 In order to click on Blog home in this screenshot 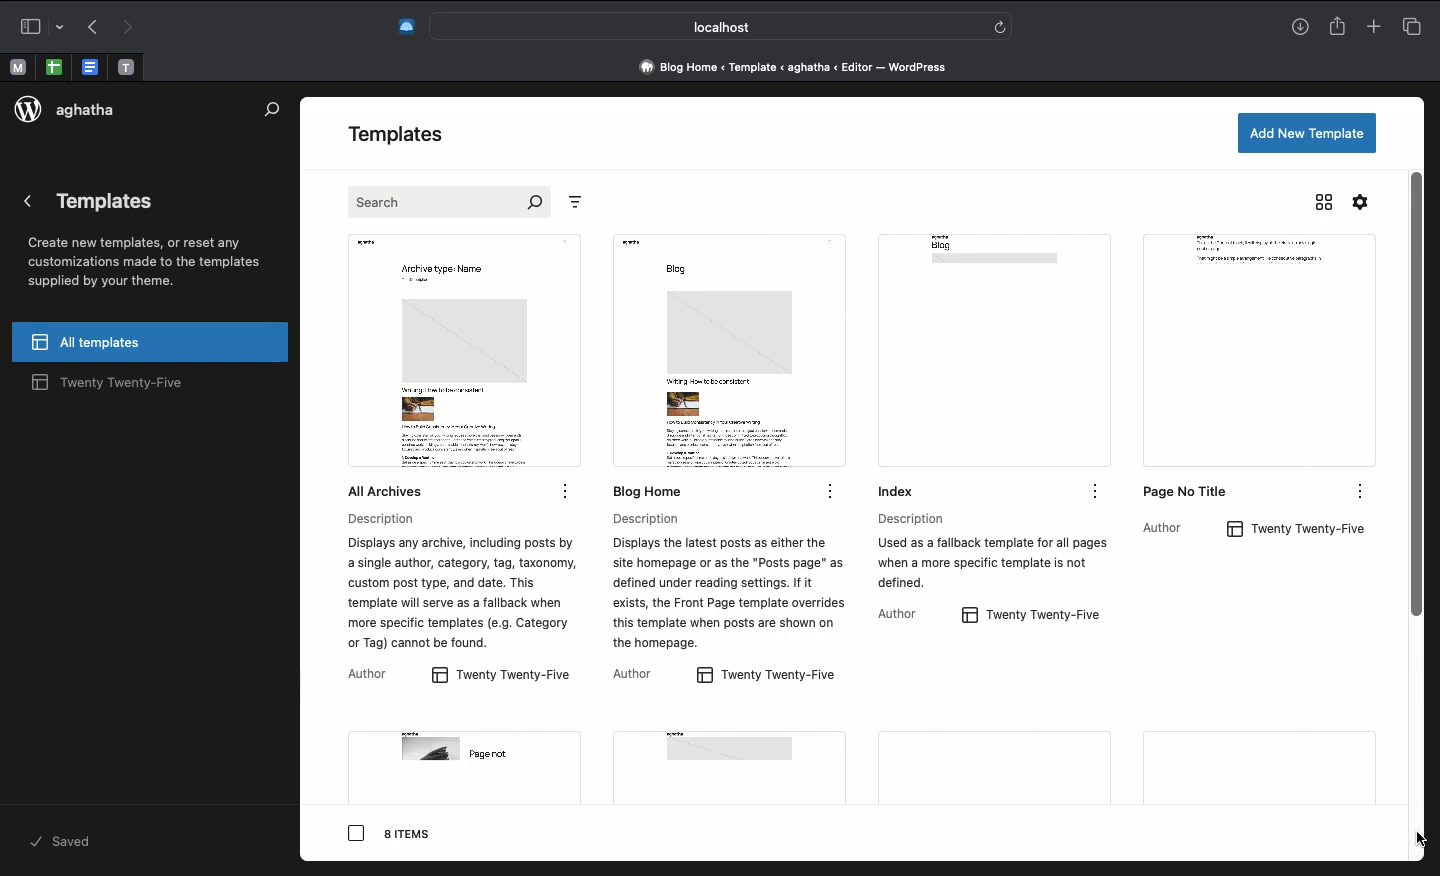, I will do `click(723, 373)`.